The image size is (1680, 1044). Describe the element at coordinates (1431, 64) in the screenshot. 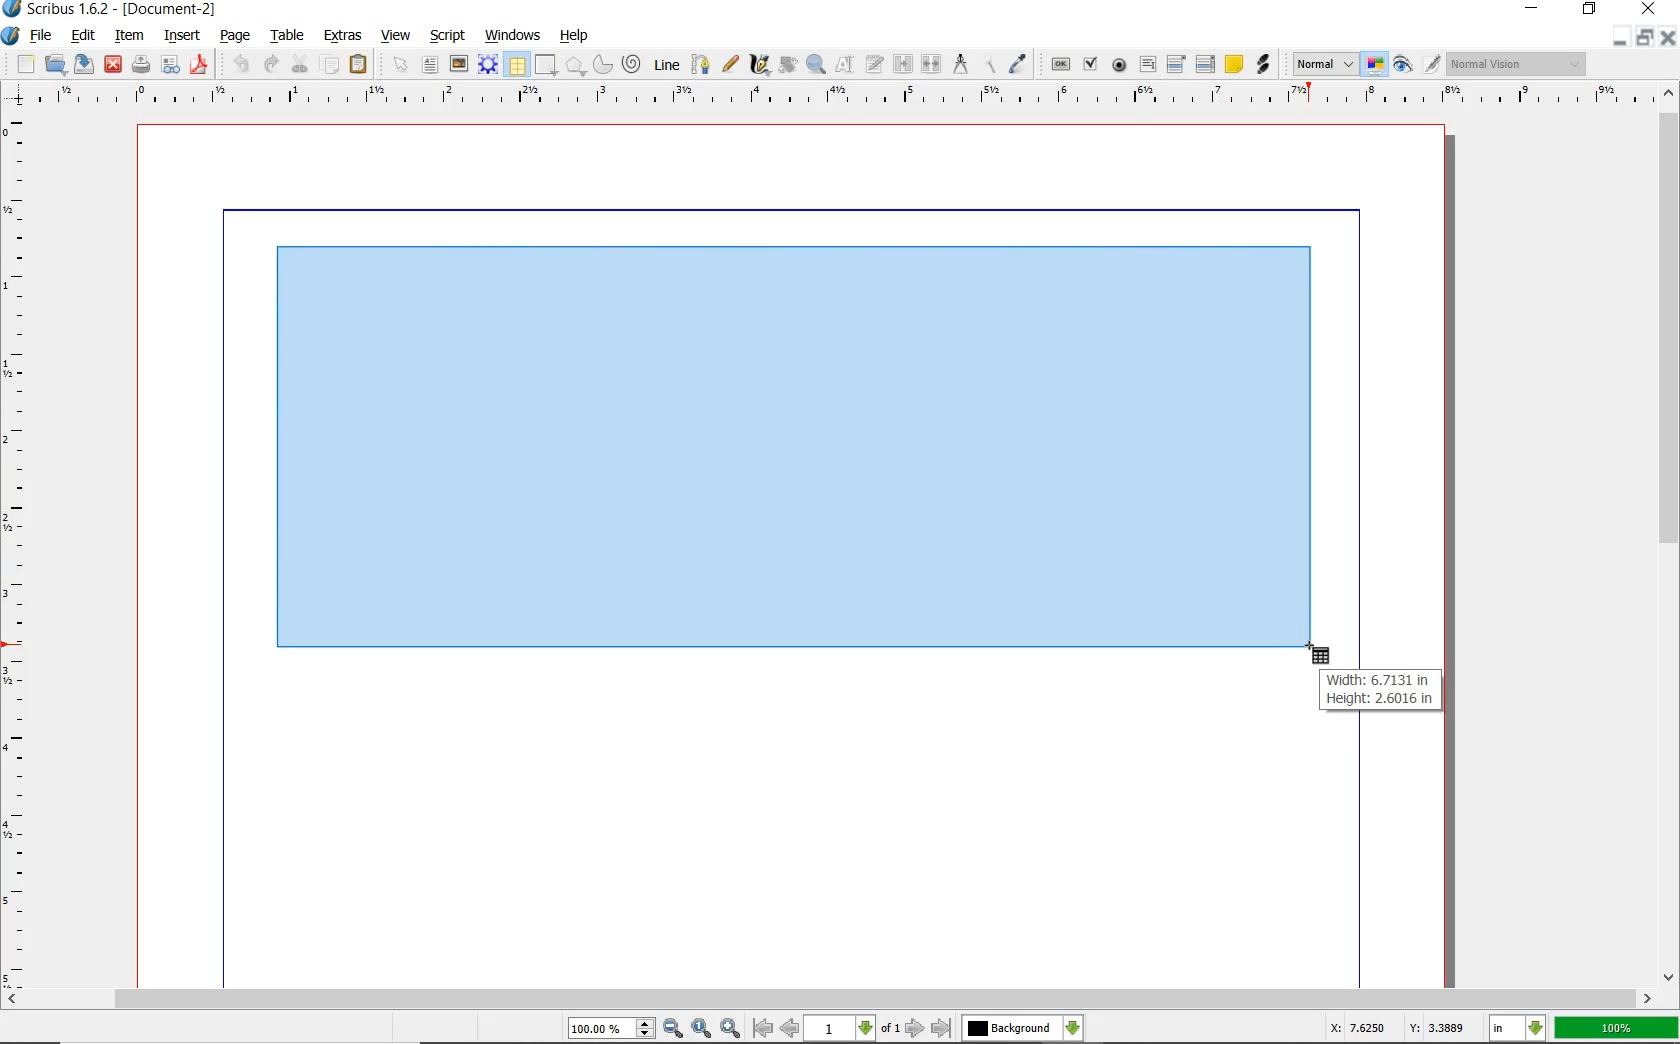

I see `edit in preview mode` at that location.